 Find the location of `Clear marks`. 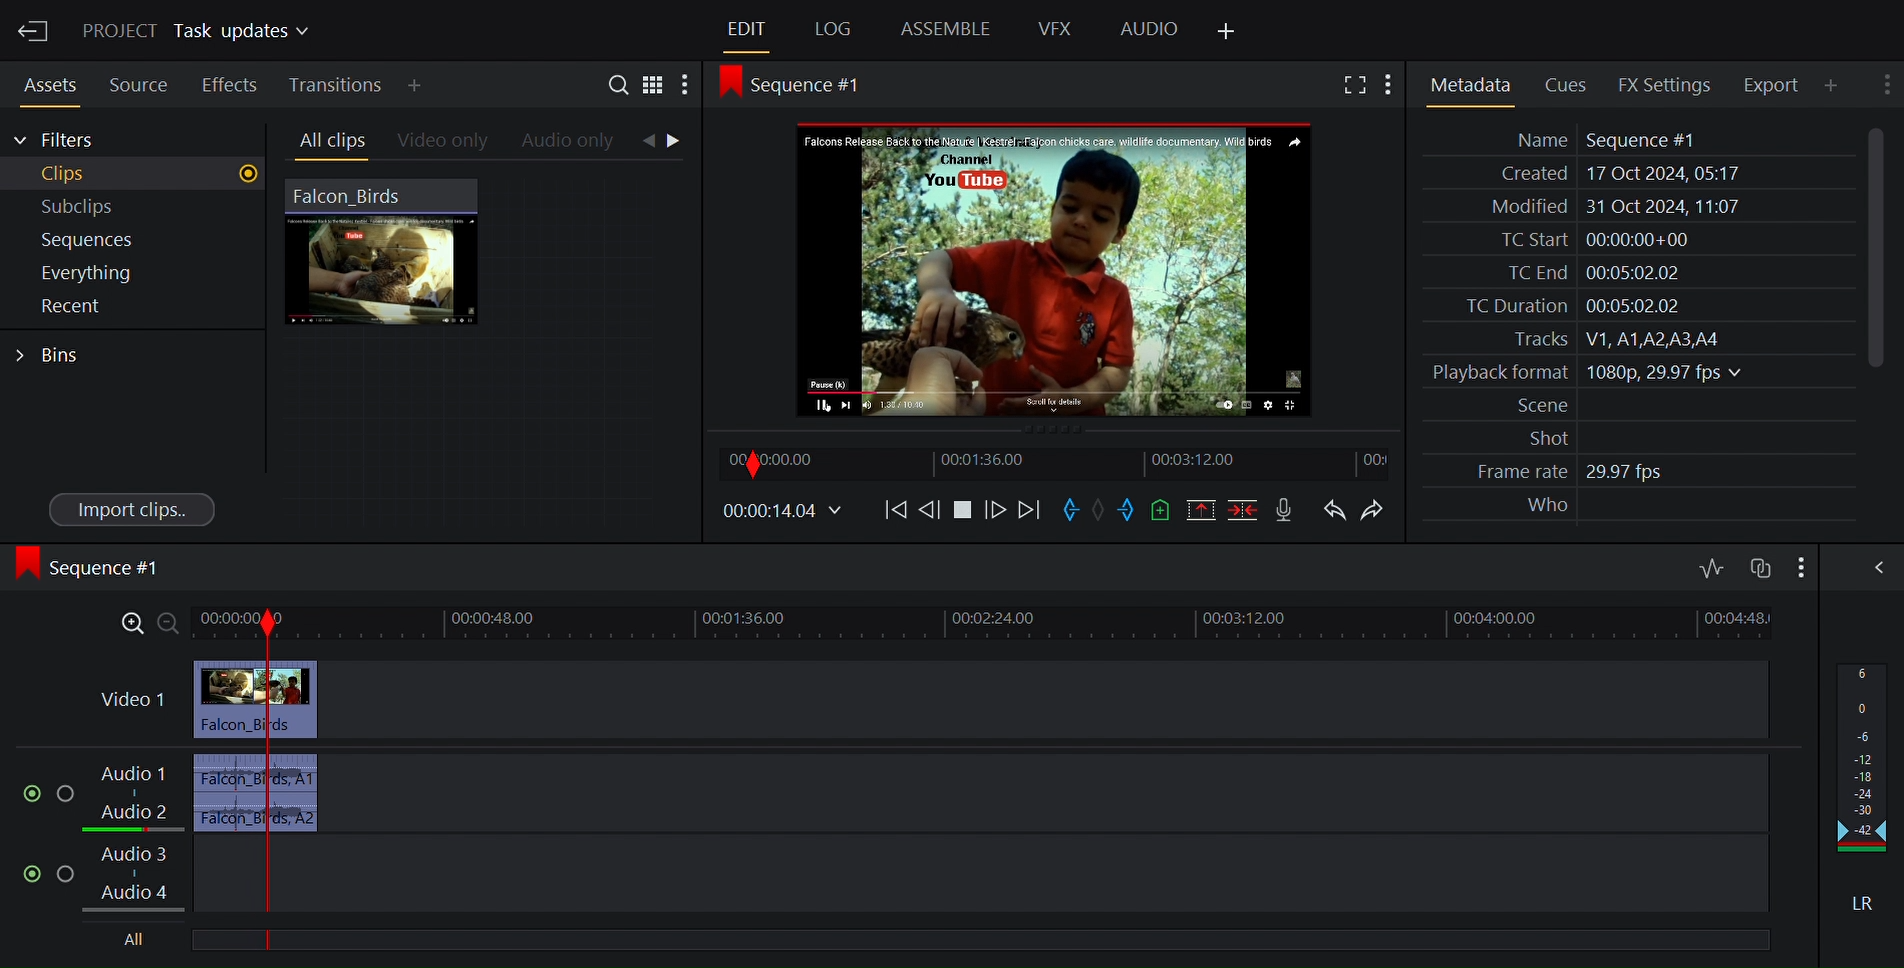

Clear marks is located at coordinates (1099, 512).